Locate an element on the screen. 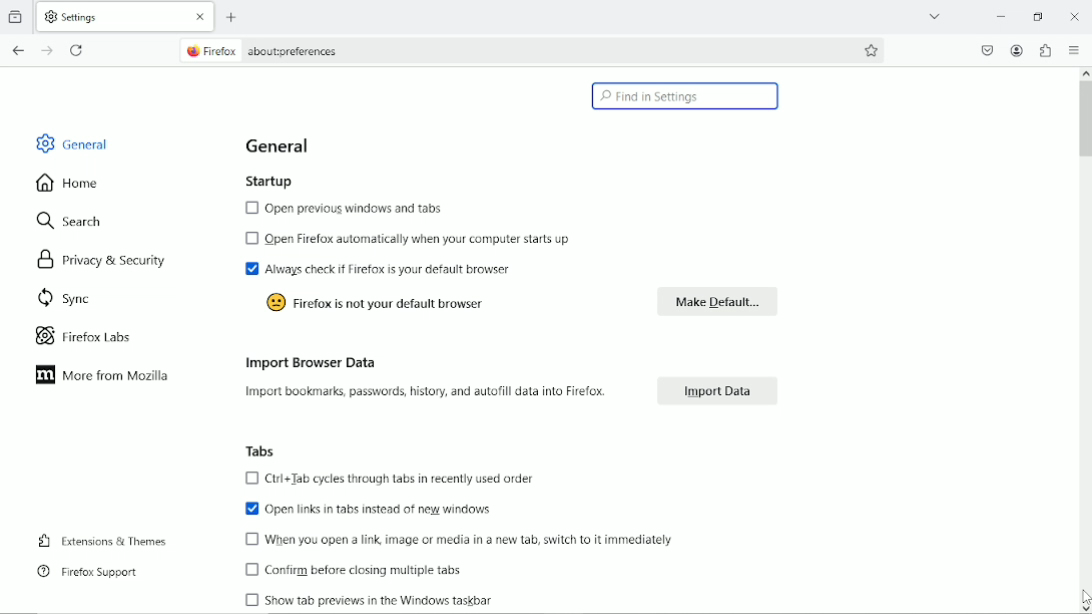  Import Data is located at coordinates (718, 391).